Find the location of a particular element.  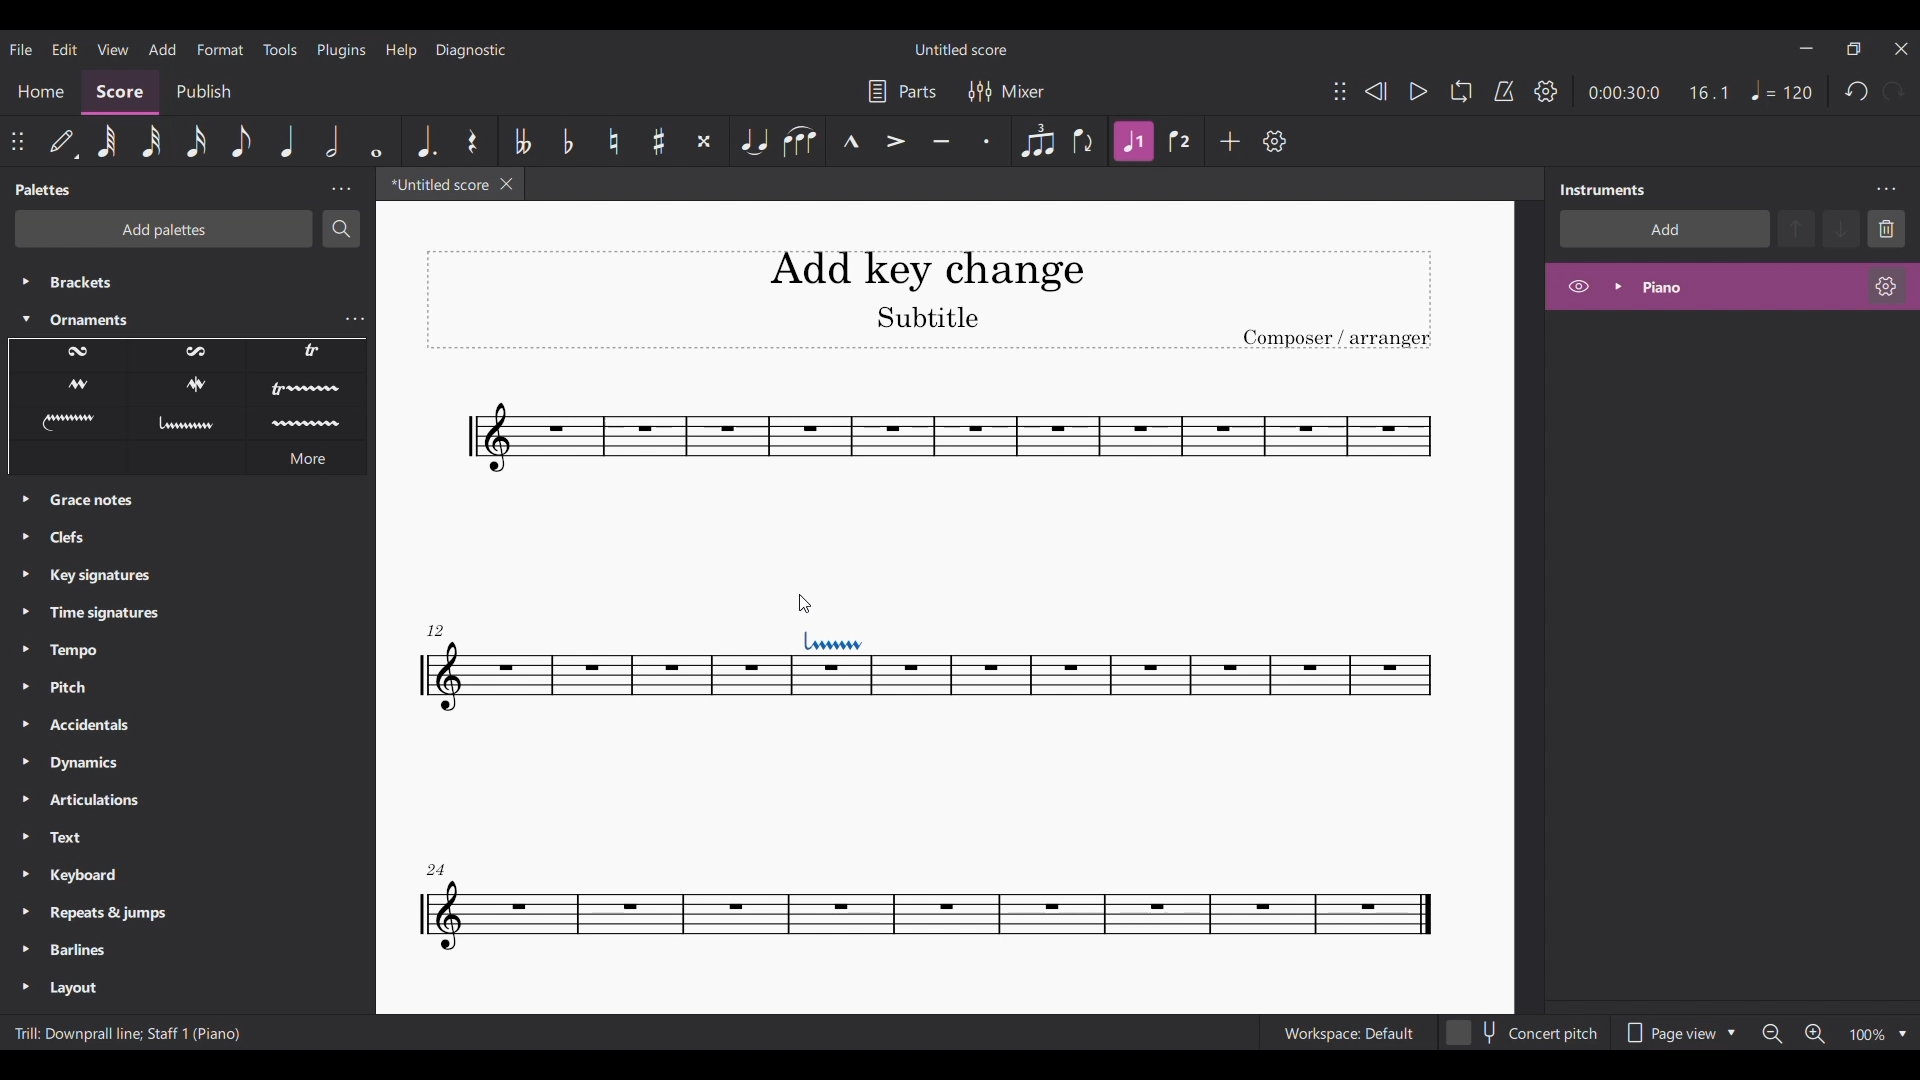

Change position of toolbar is located at coordinates (17, 142).